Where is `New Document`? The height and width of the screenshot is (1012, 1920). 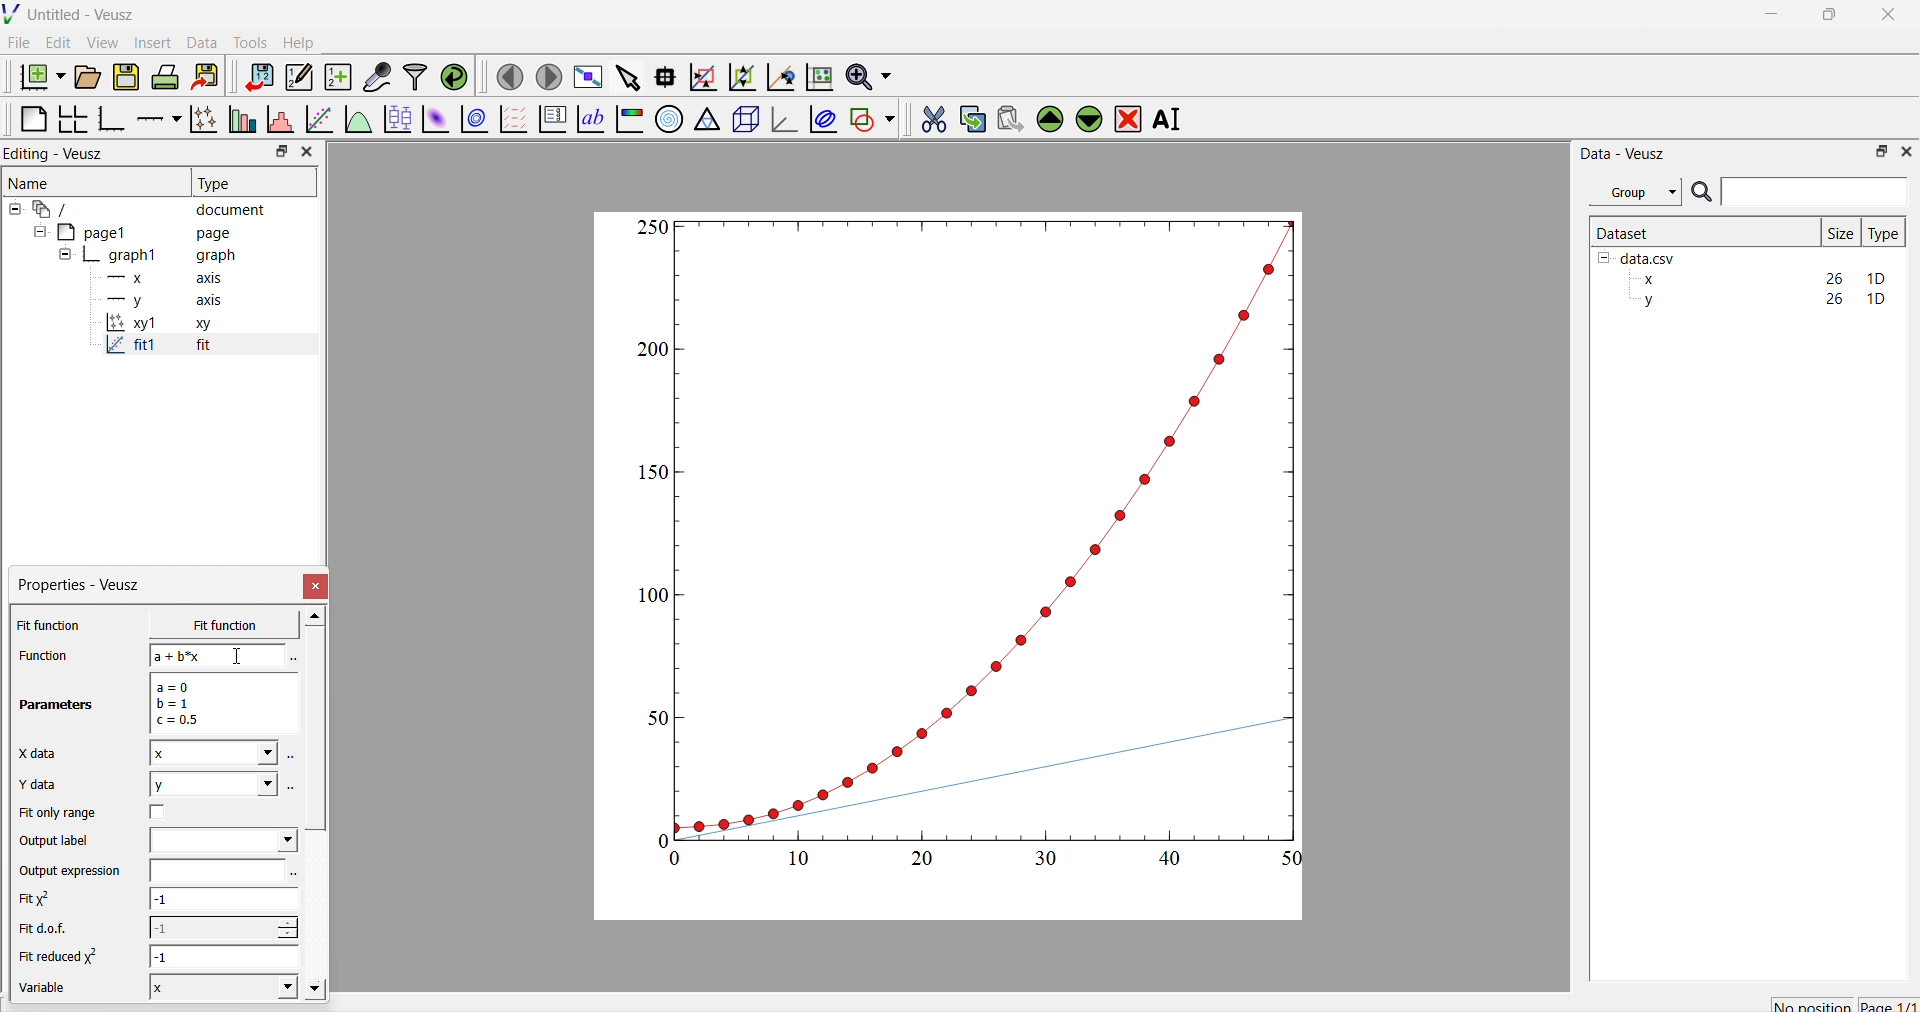 New Document is located at coordinates (37, 74).